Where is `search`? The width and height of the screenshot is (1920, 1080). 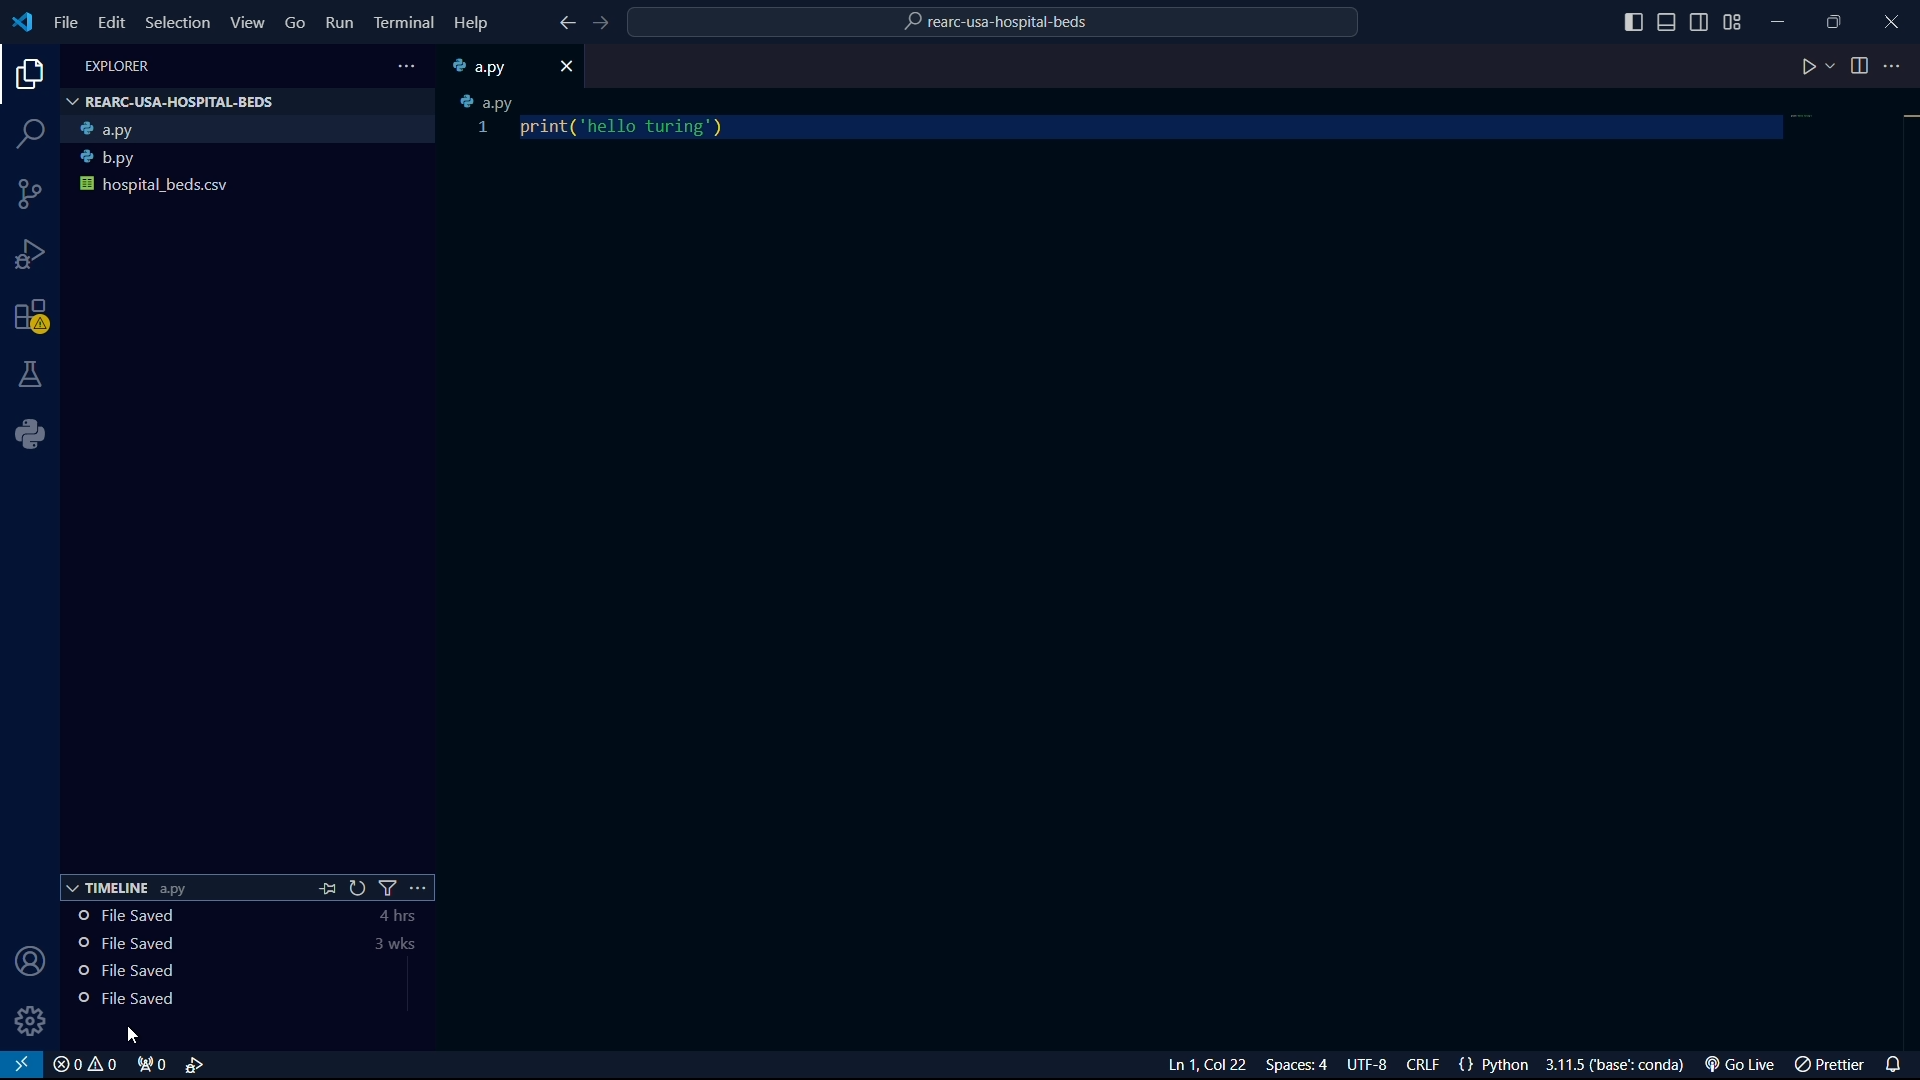
search is located at coordinates (28, 132).